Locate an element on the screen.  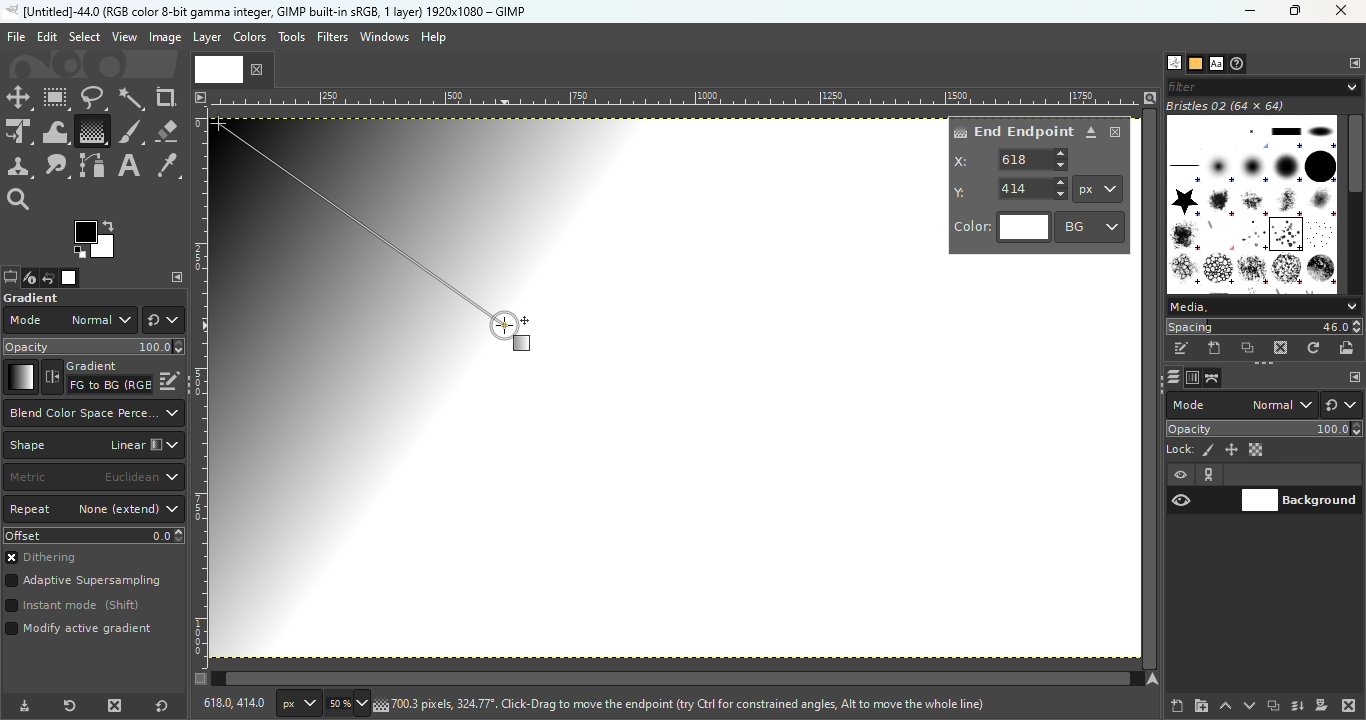
Clone tool is located at coordinates (19, 167).